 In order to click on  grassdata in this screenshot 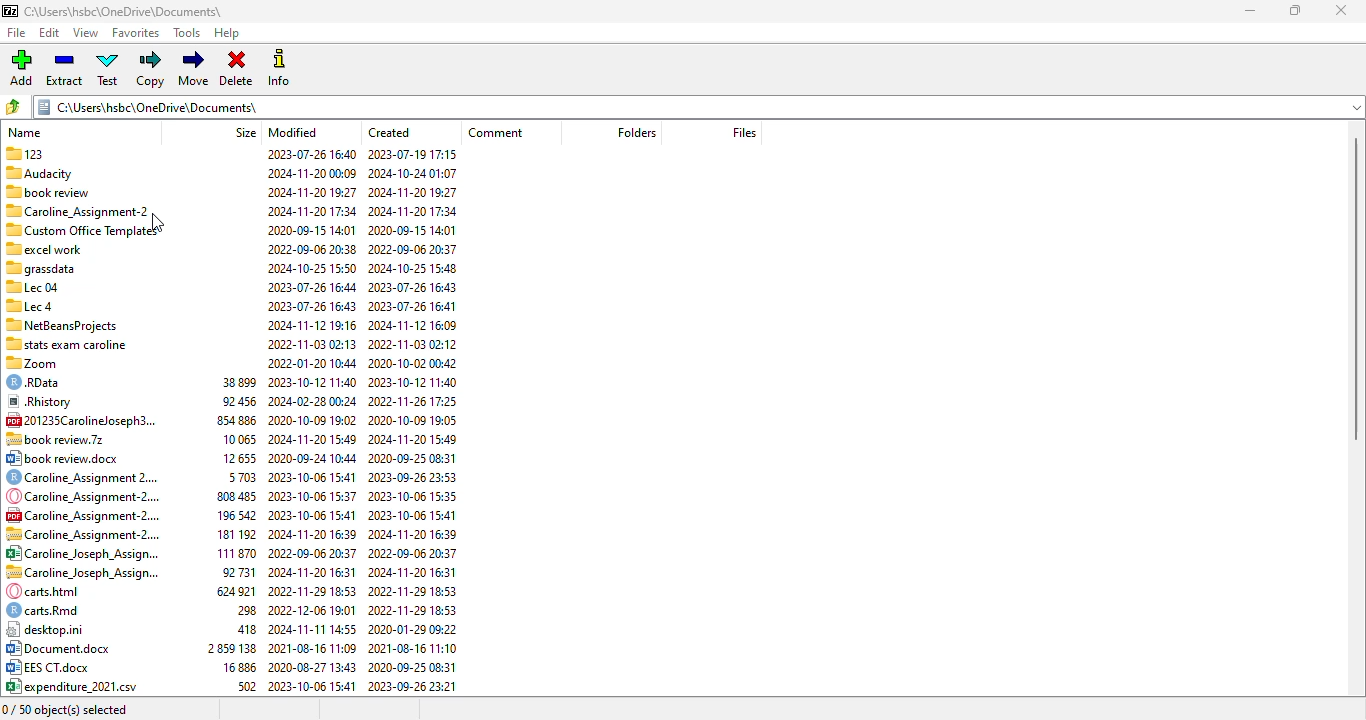, I will do `click(42, 270)`.